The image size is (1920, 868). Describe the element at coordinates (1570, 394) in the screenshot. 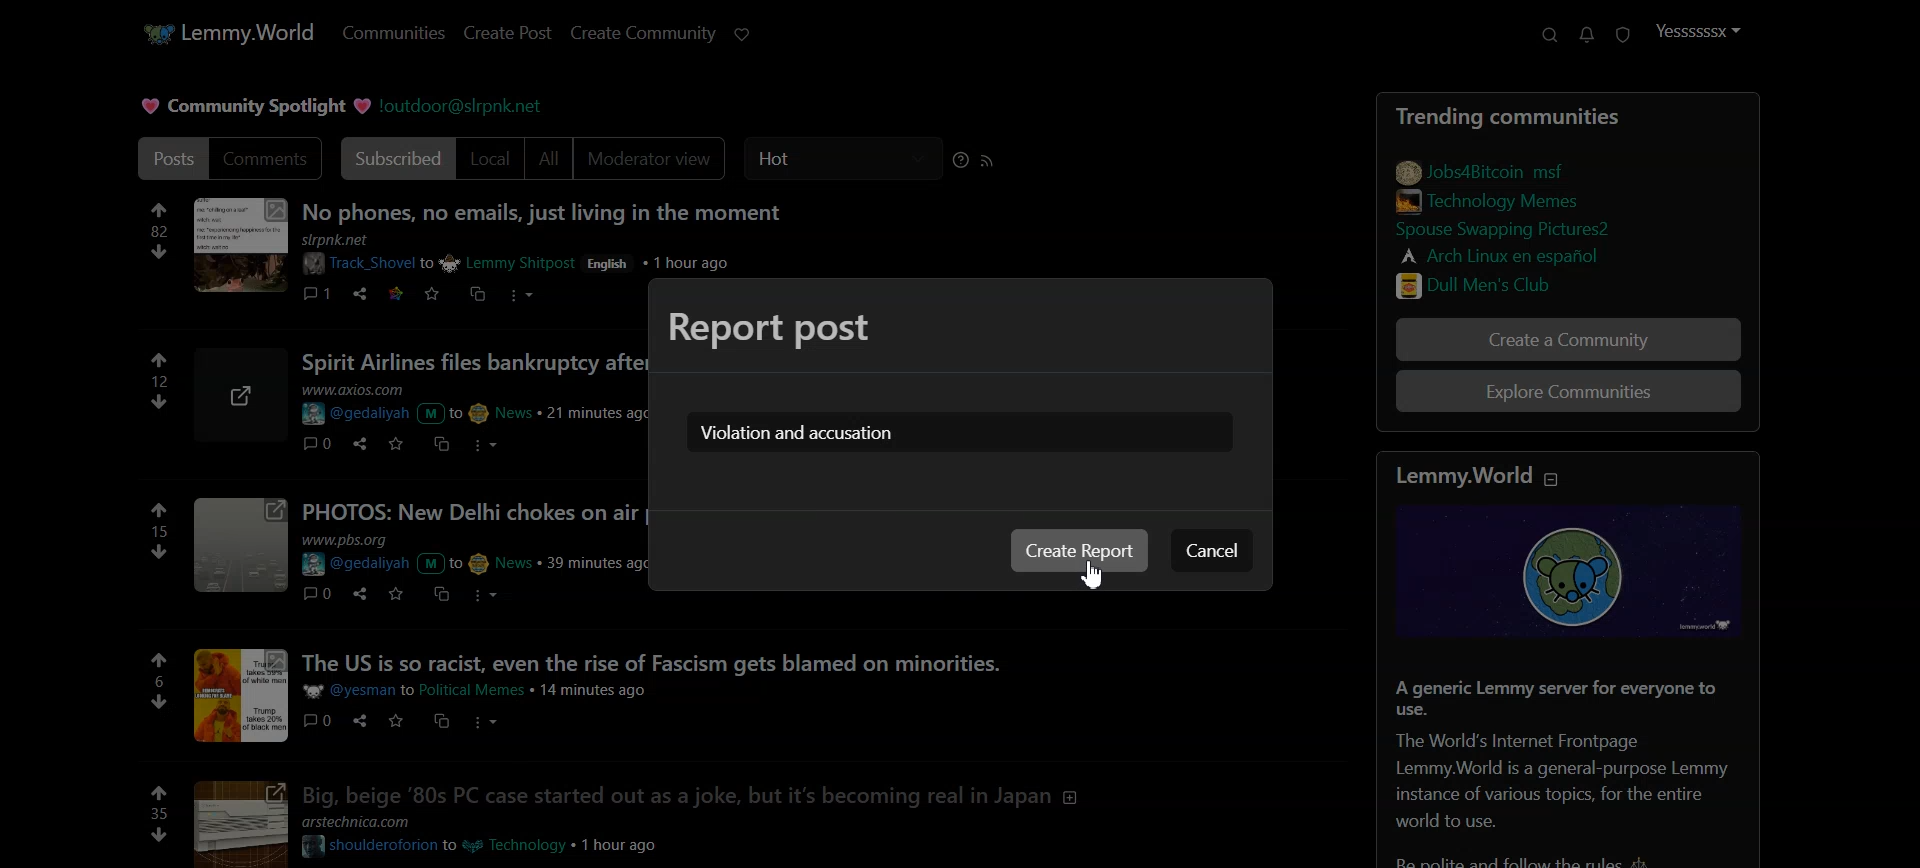

I see `Explore Communities` at that location.